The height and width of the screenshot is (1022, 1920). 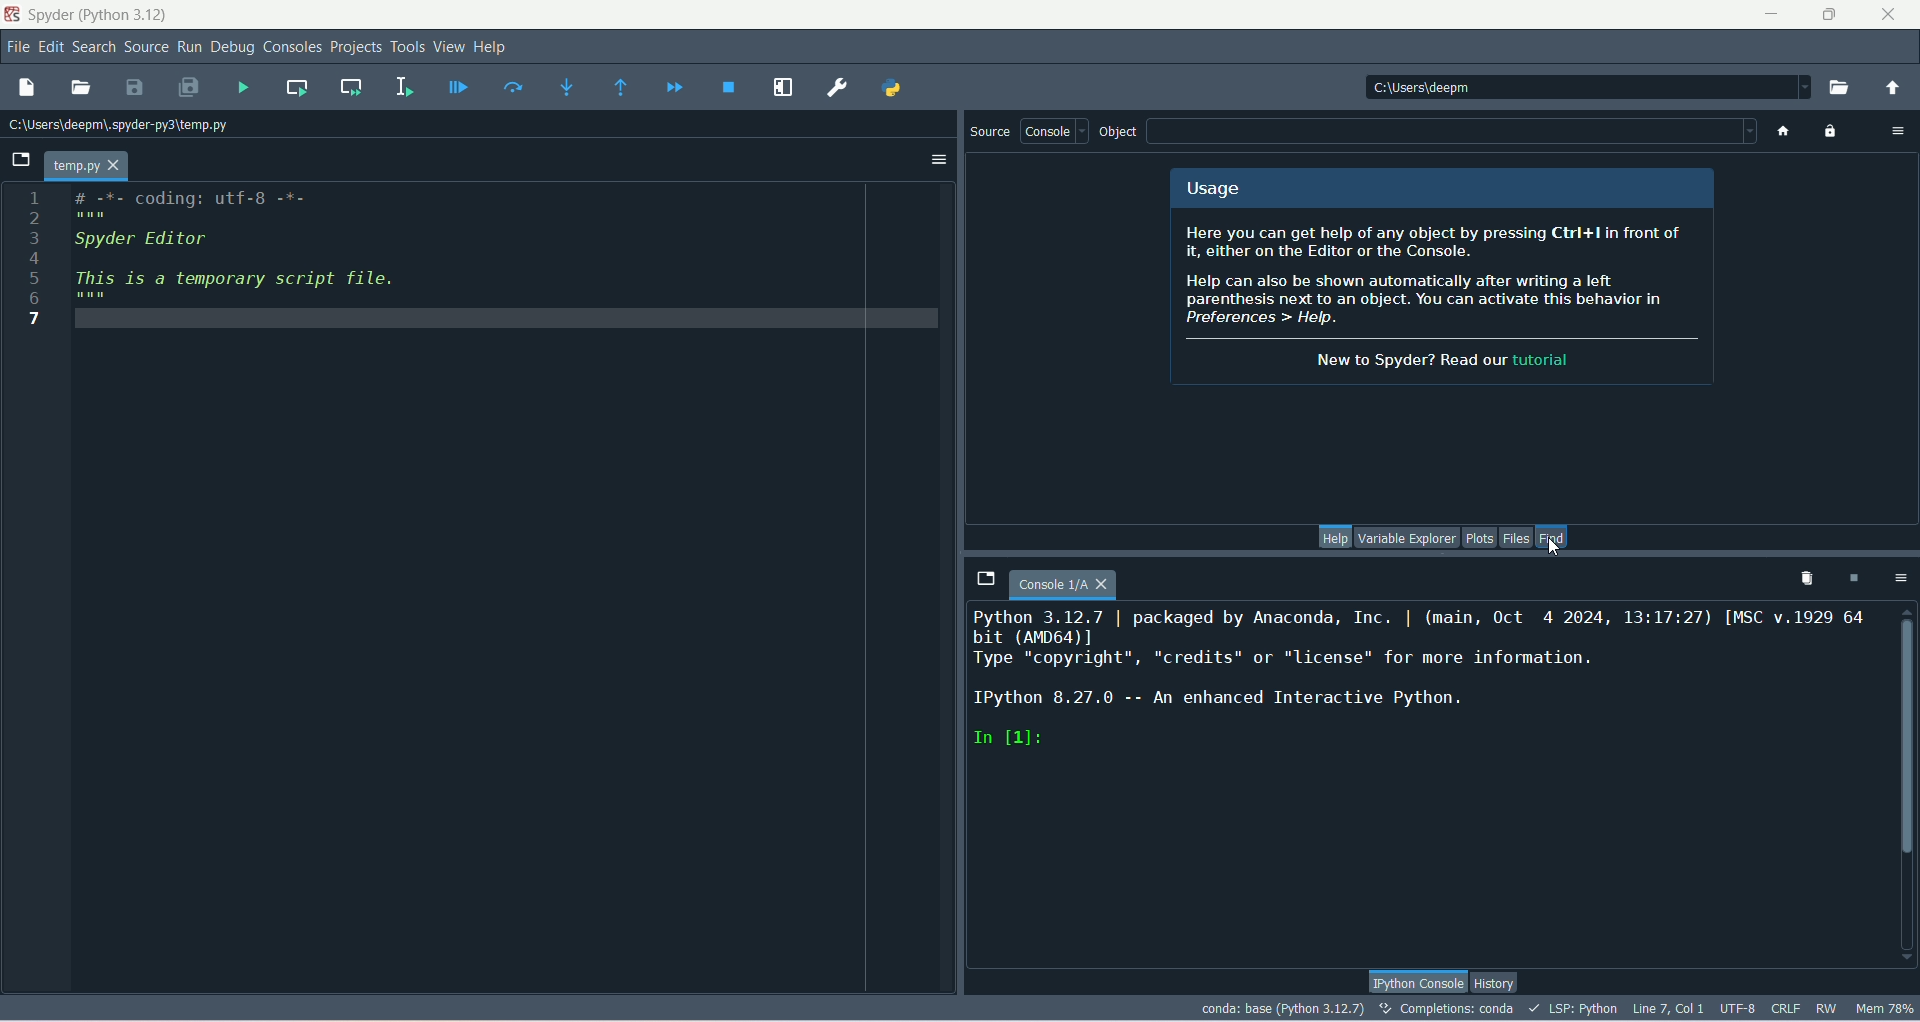 What do you see at coordinates (96, 49) in the screenshot?
I see `search` at bounding box center [96, 49].